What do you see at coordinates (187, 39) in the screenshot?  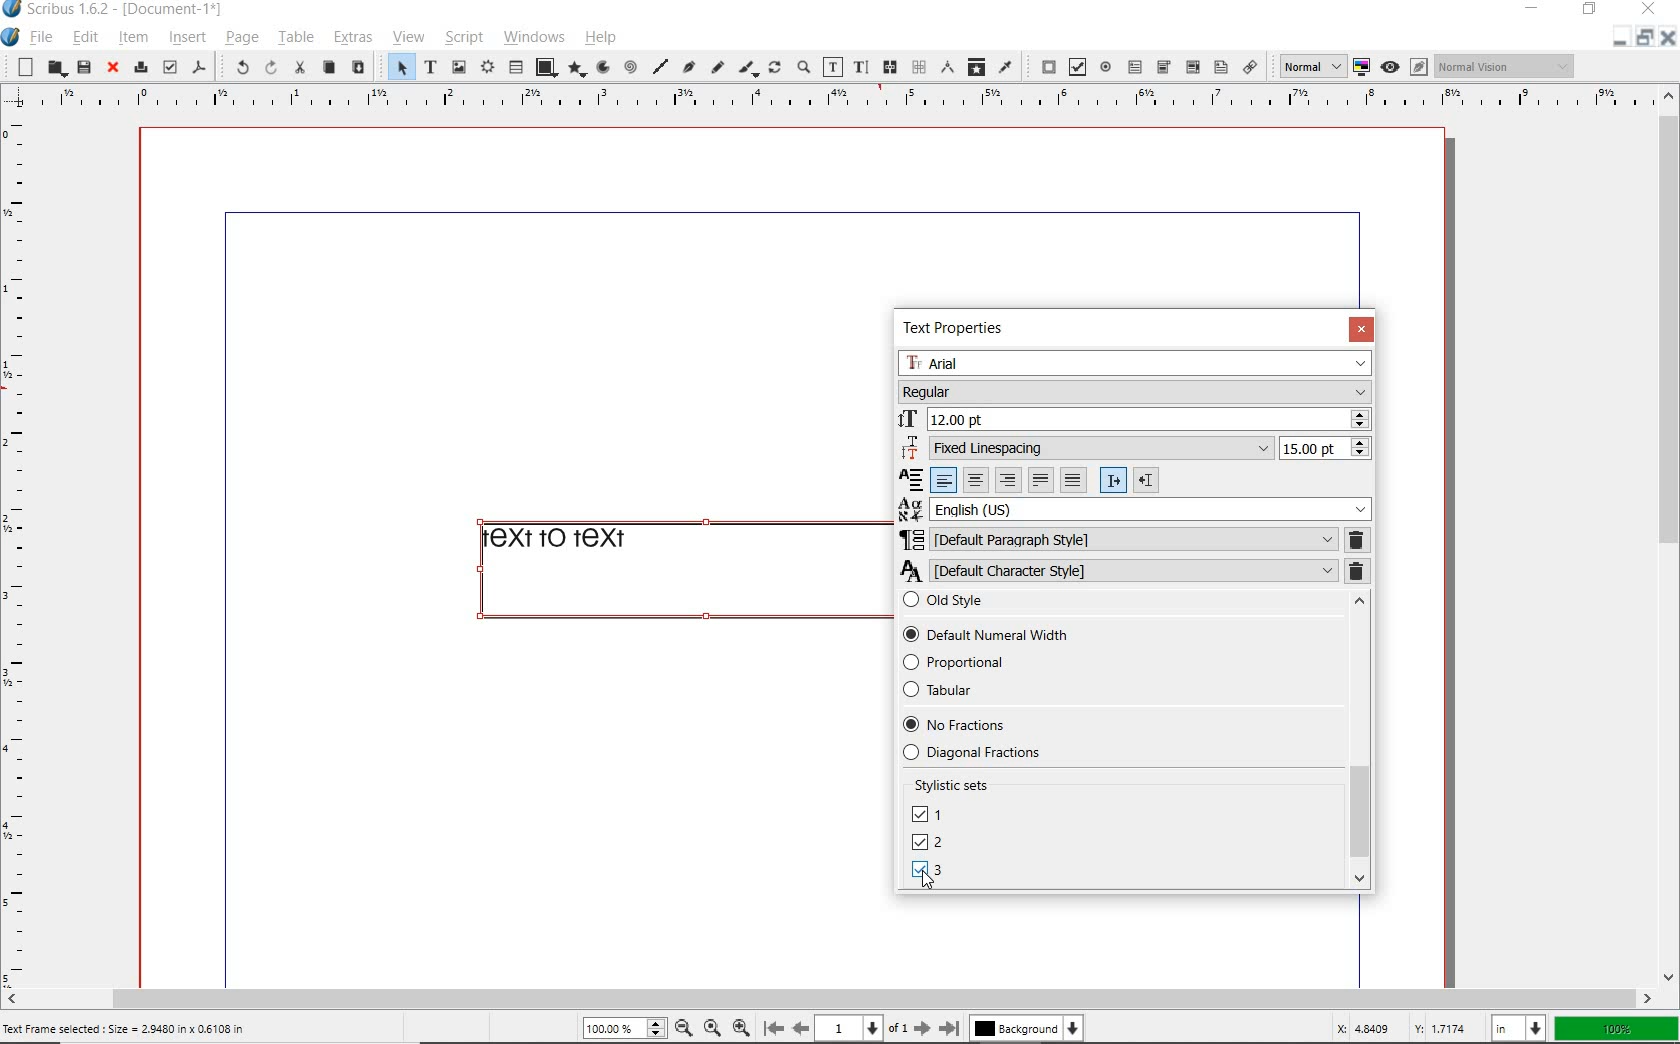 I see `insert` at bounding box center [187, 39].